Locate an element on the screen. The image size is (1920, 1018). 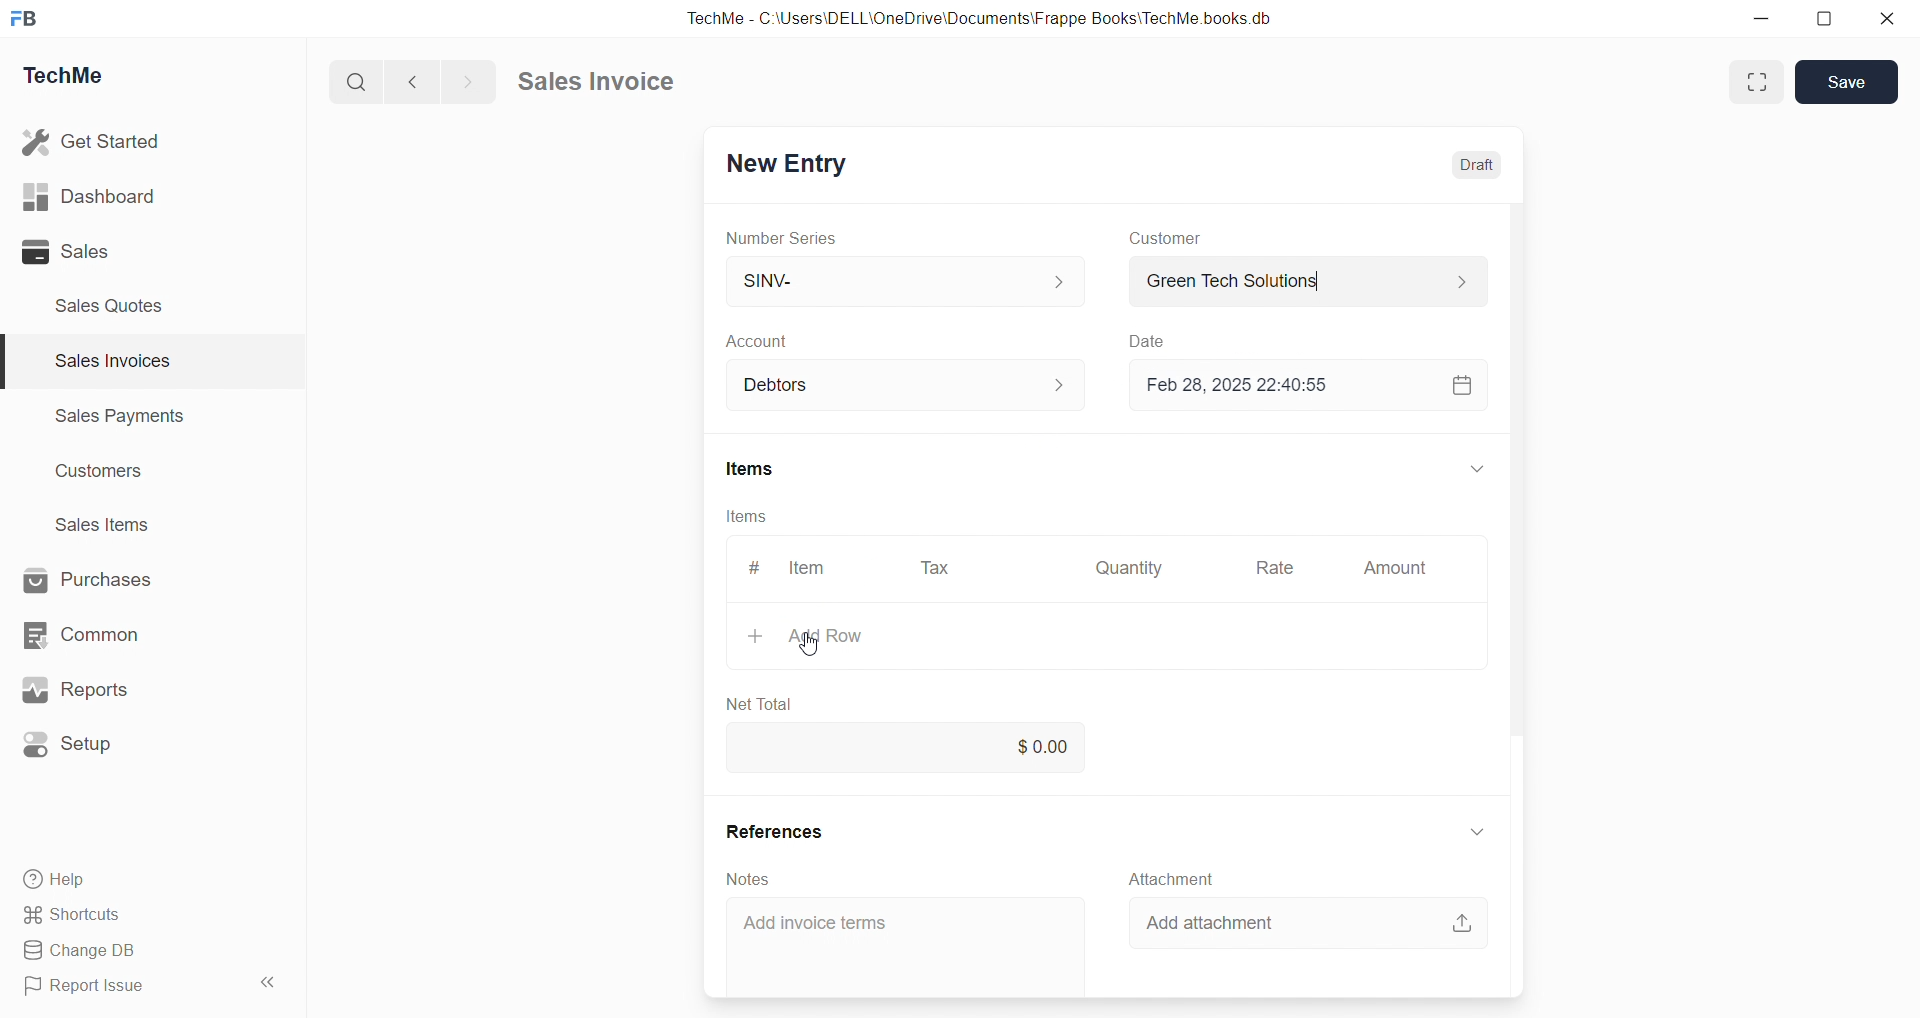
Net total is located at coordinates (758, 705).